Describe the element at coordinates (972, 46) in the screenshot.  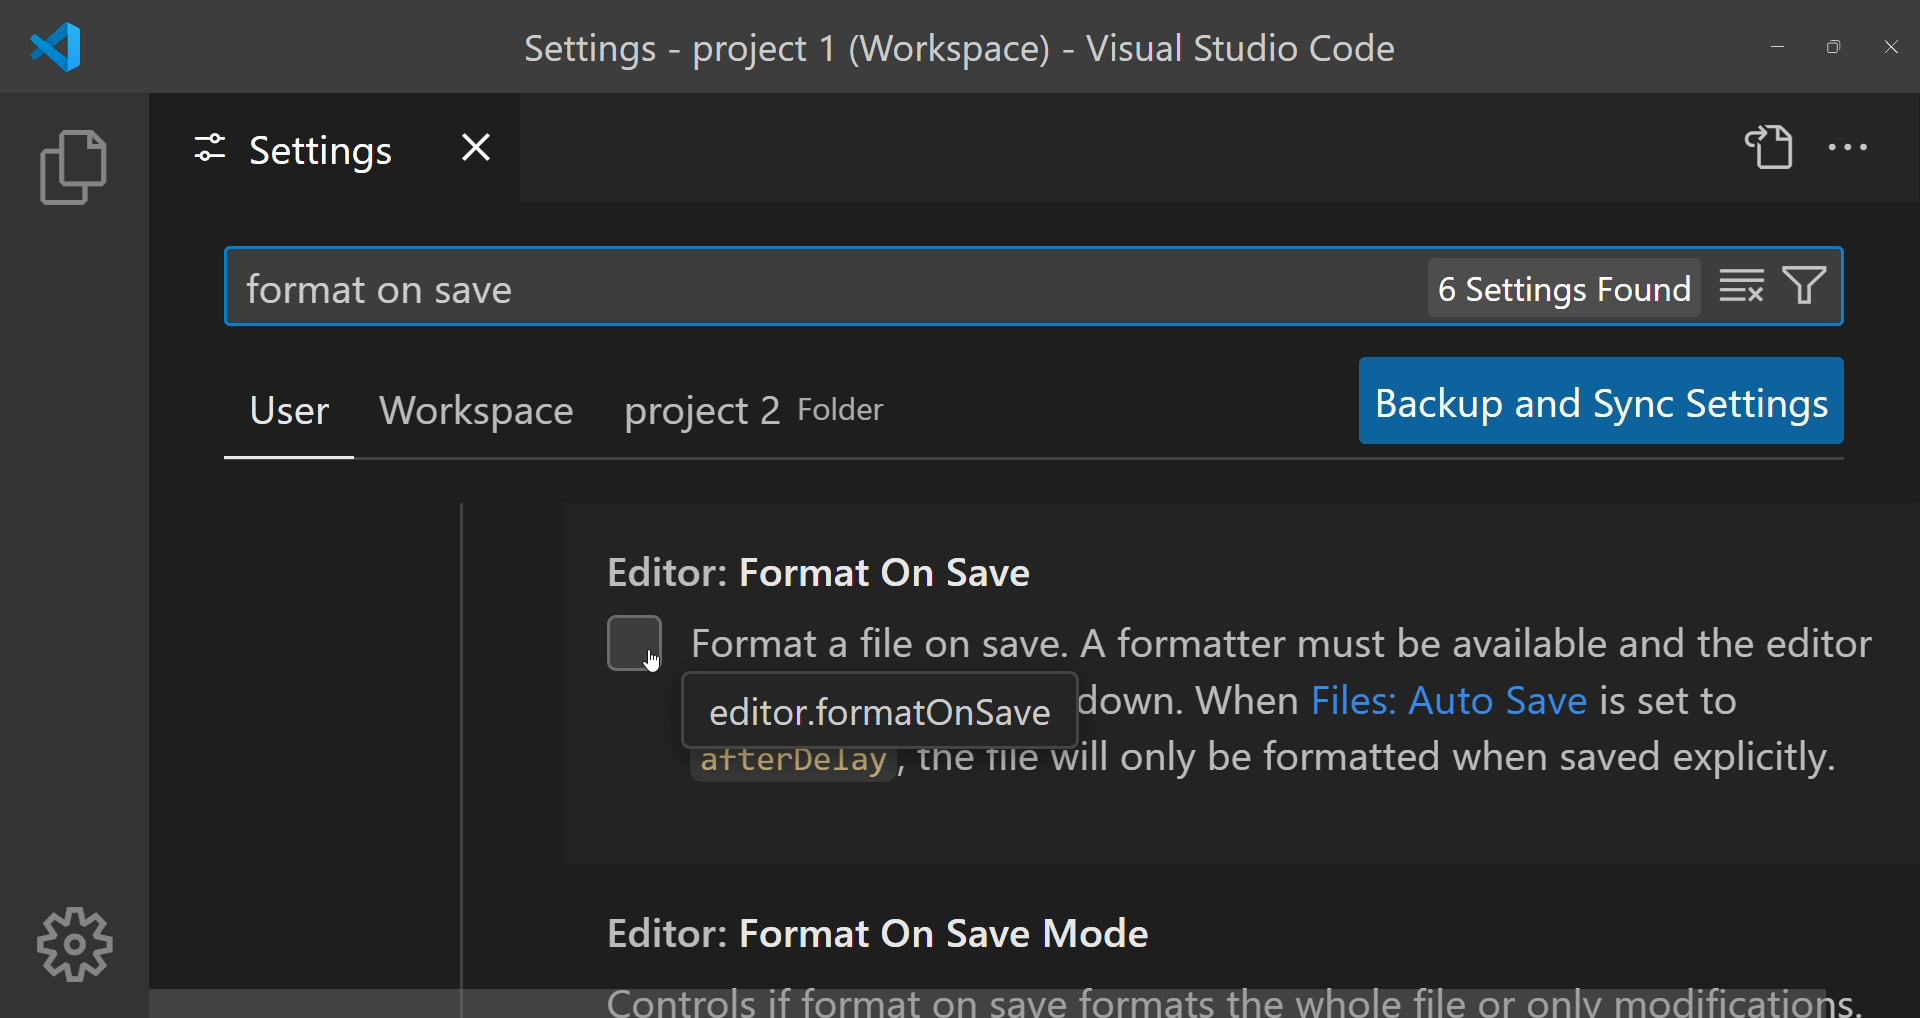
I see `title` at that location.